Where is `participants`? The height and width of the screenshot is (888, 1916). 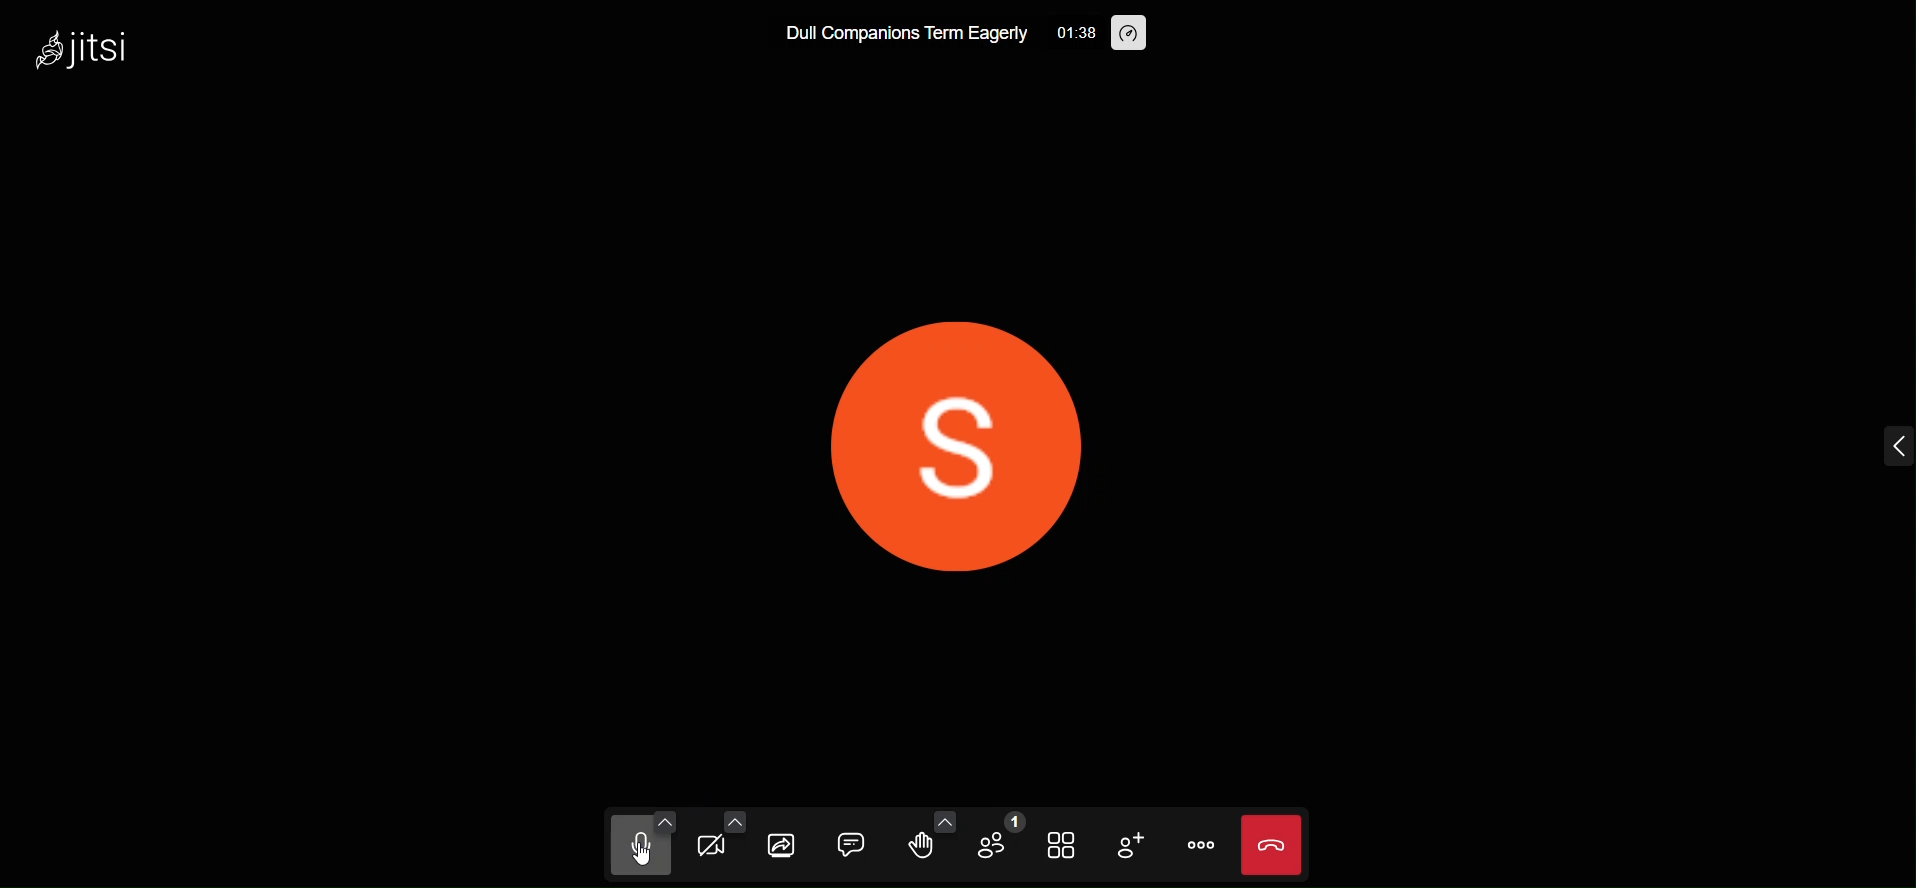 participants is located at coordinates (1002, 836).